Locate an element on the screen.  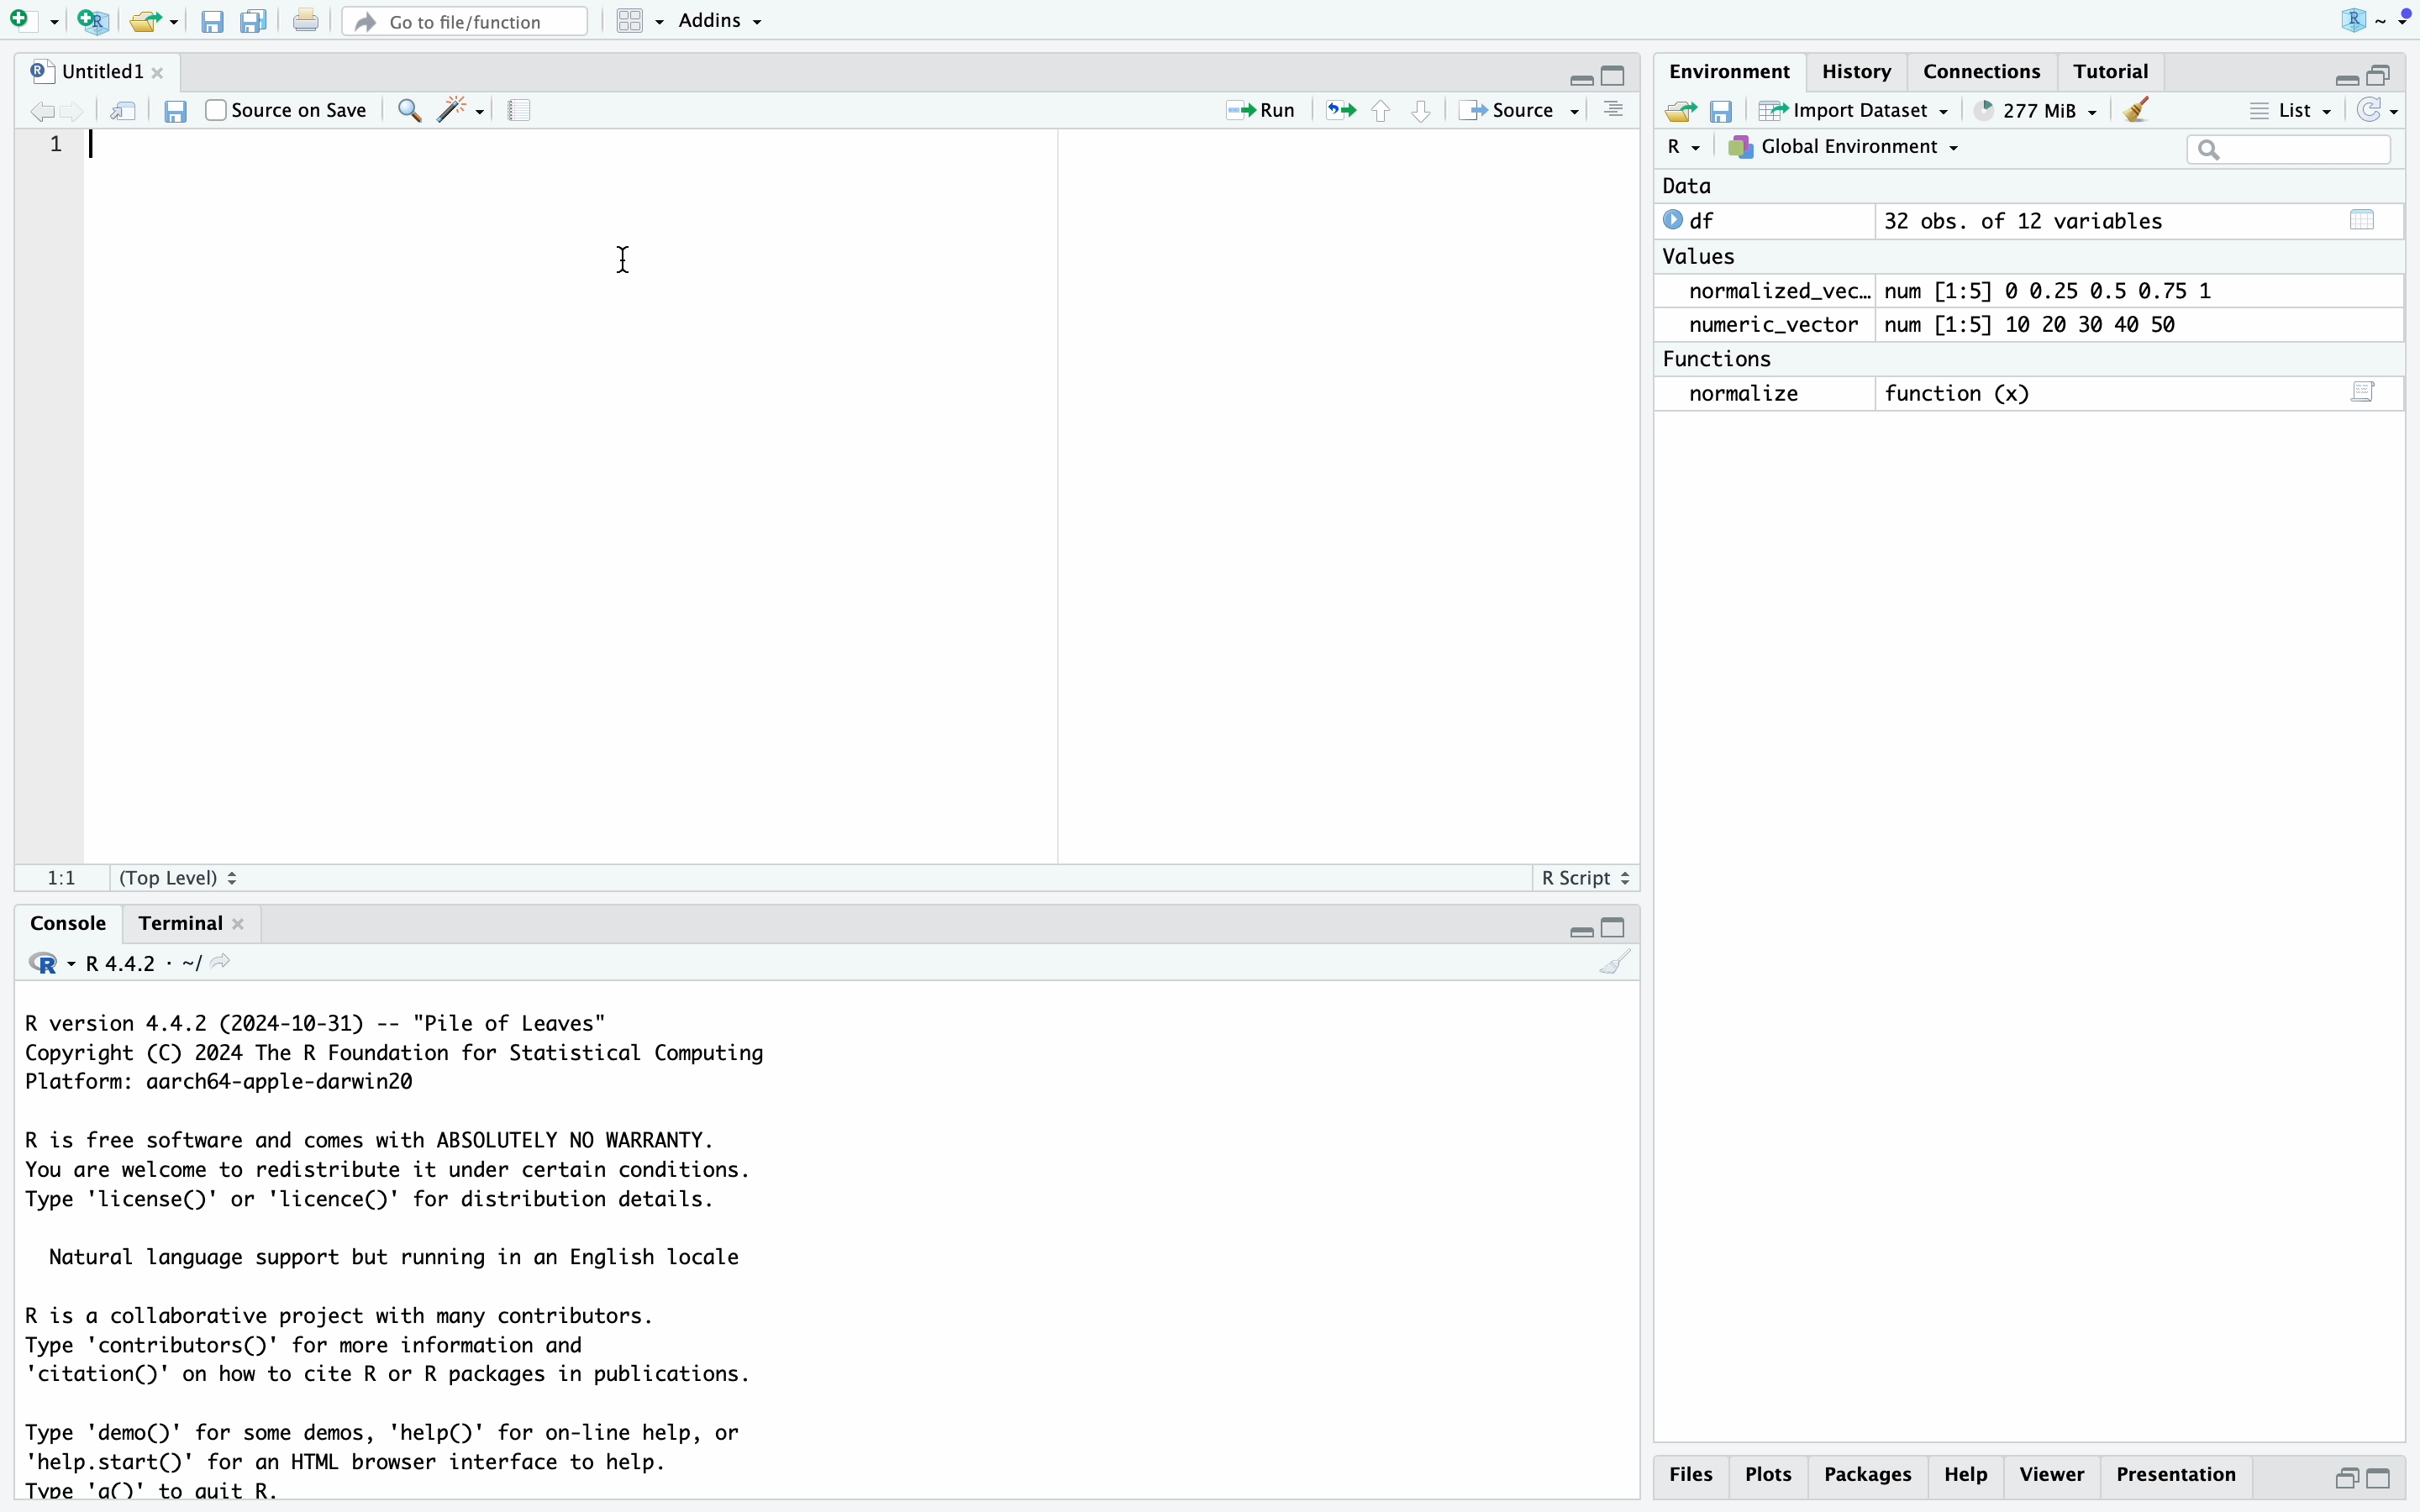
publish is located at coordinates (1342, 111).